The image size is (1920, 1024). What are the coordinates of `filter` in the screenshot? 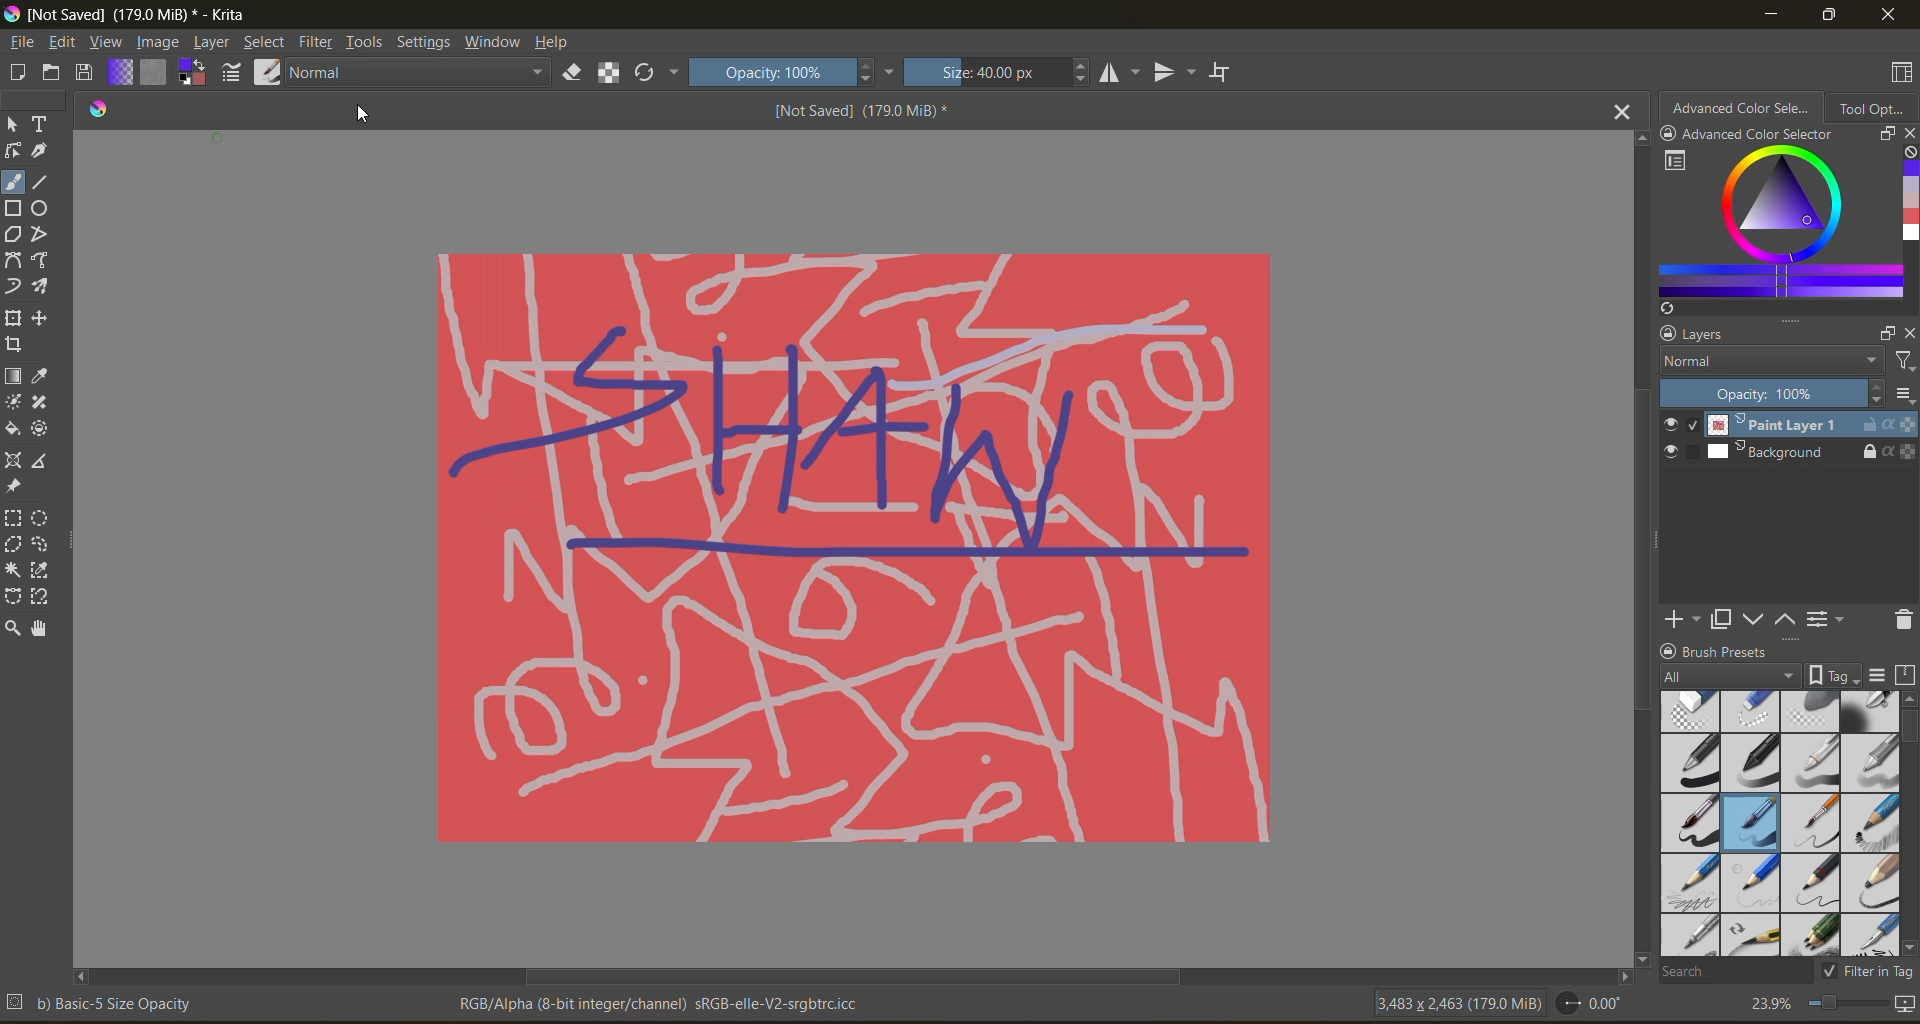 It's located at (1900, 362).